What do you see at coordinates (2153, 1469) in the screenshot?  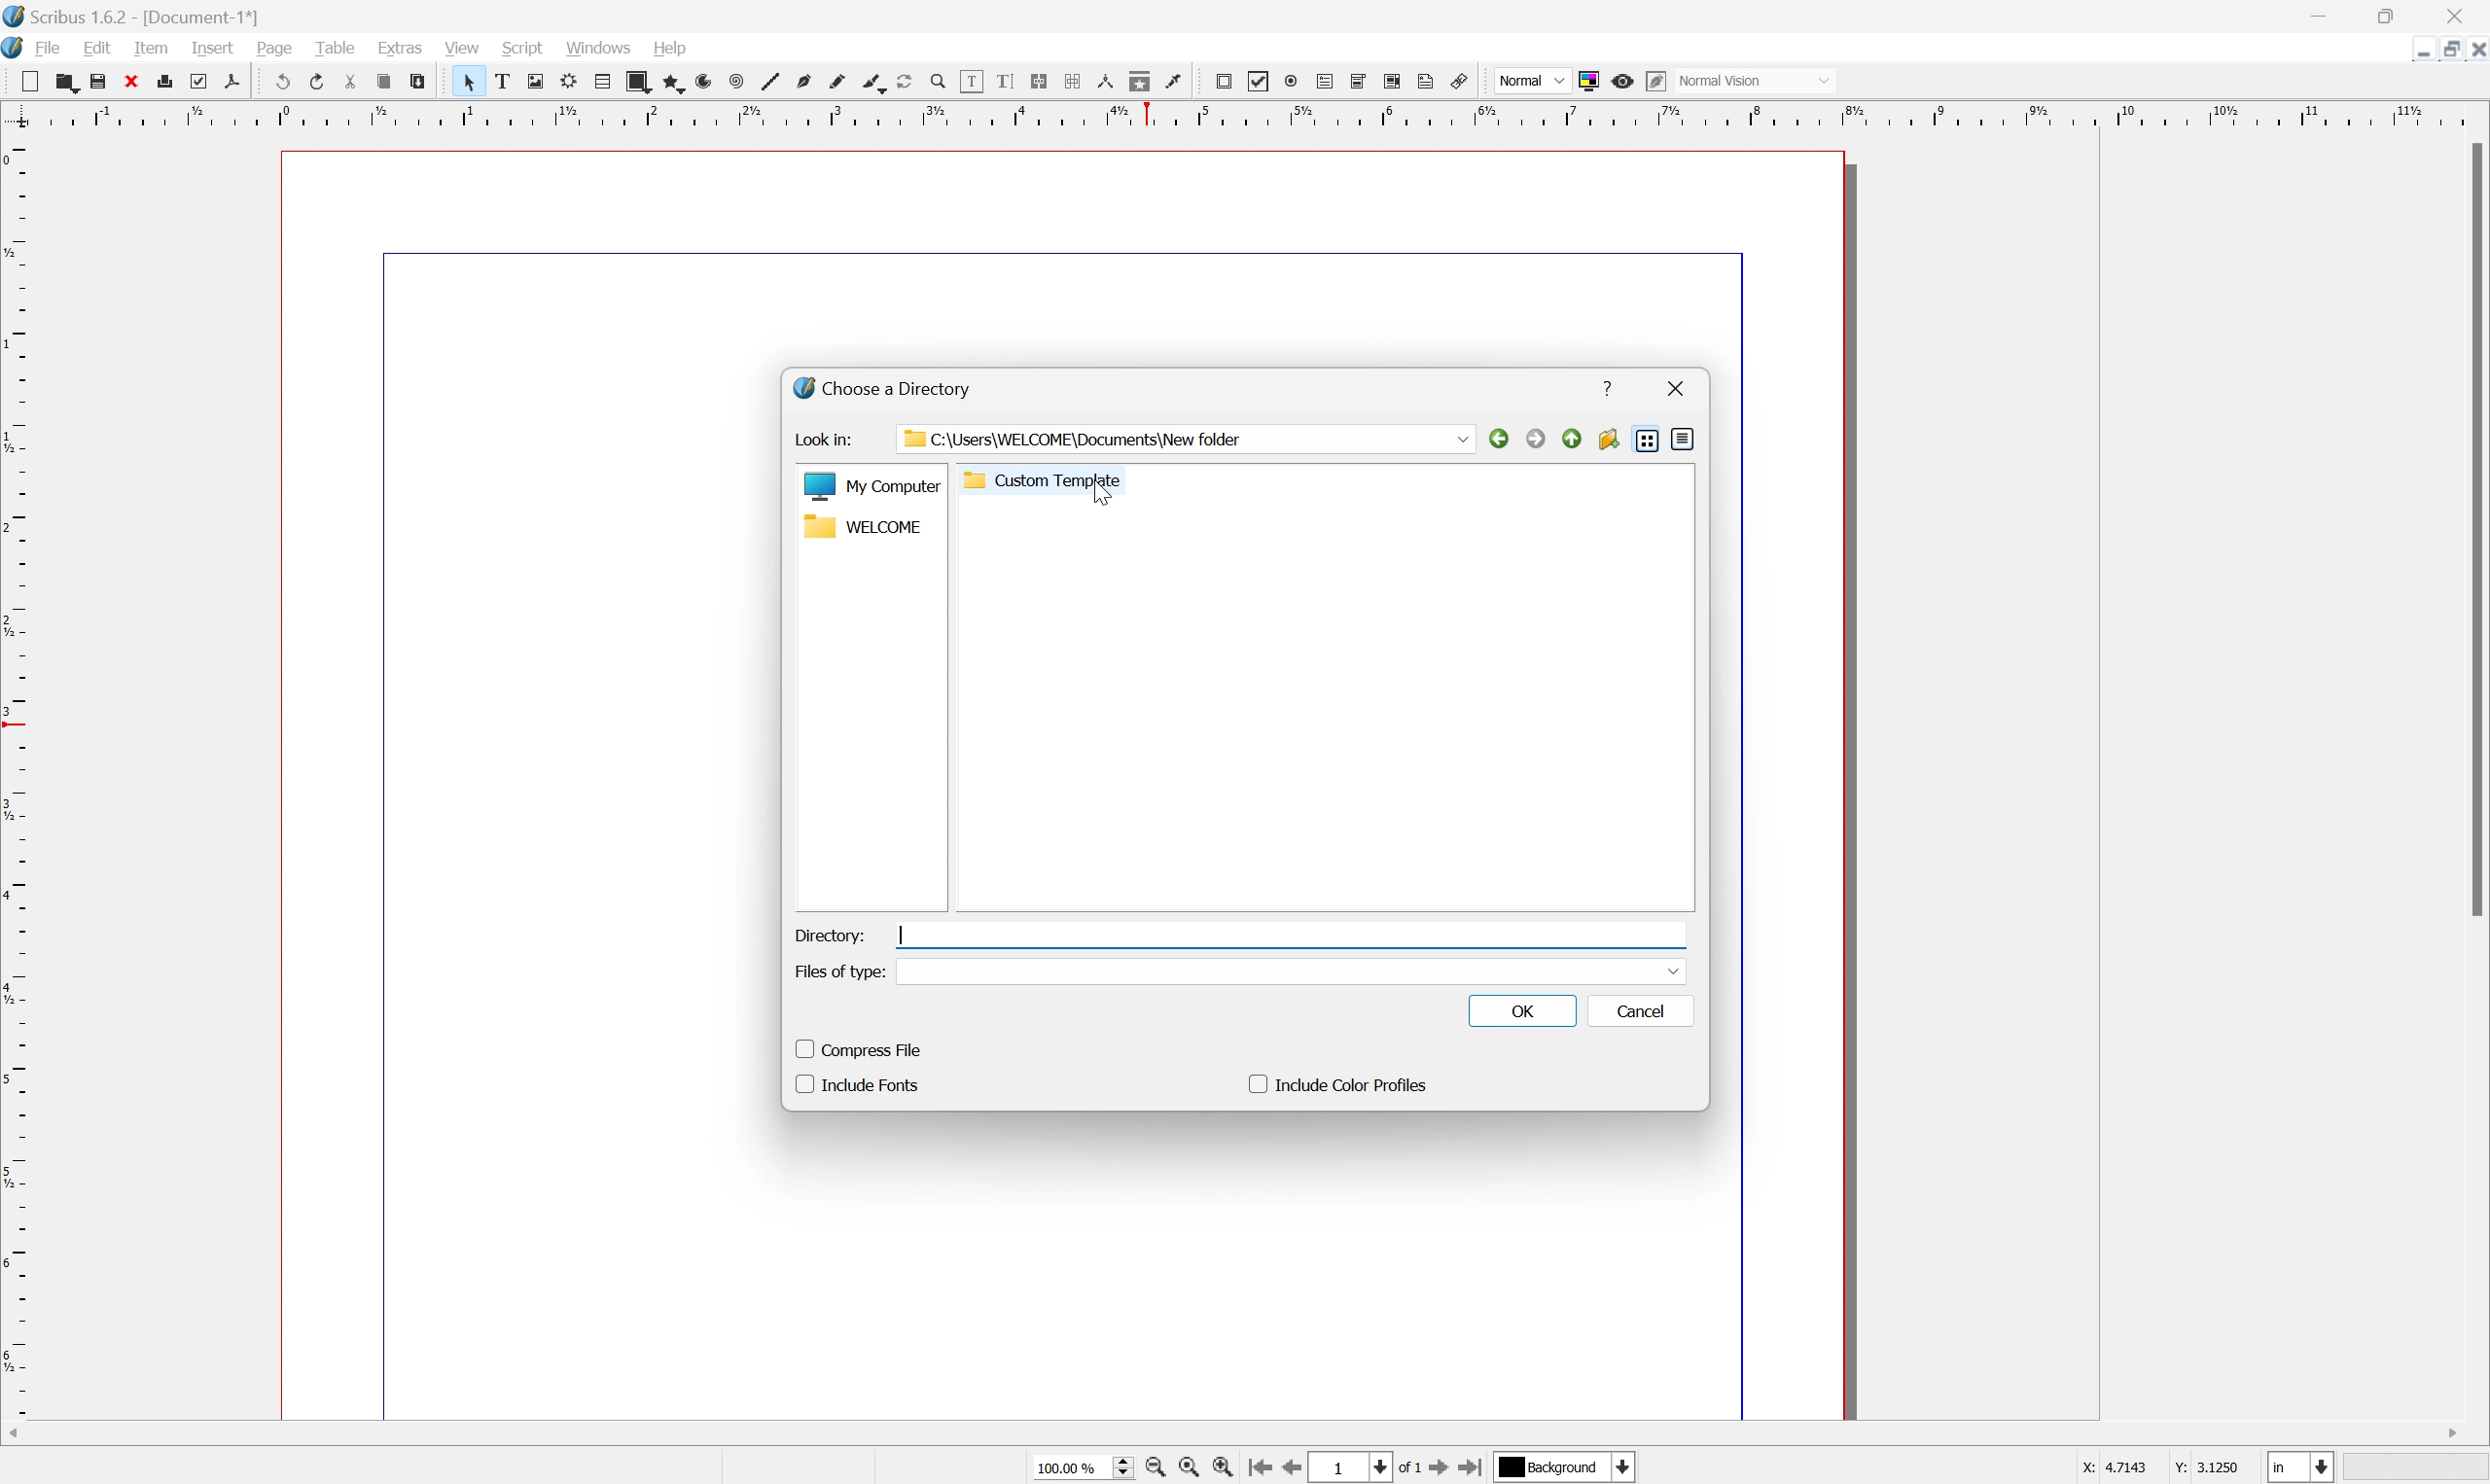 I see `X: 4.7143 Y: 3.1250` at bounding box center [2153, 1469].